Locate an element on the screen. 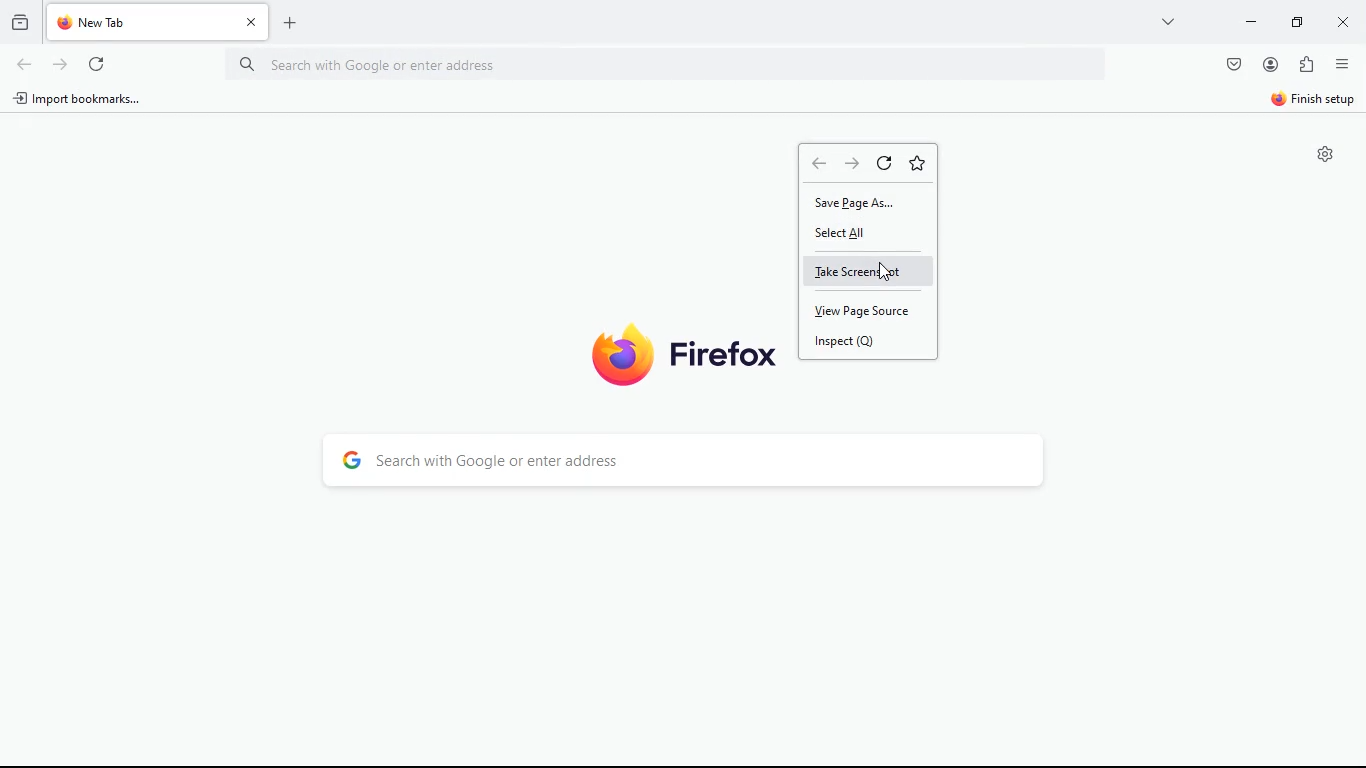 The width and height of the screenshot is (1366, 768). close is located at coordinates (1340, 21).